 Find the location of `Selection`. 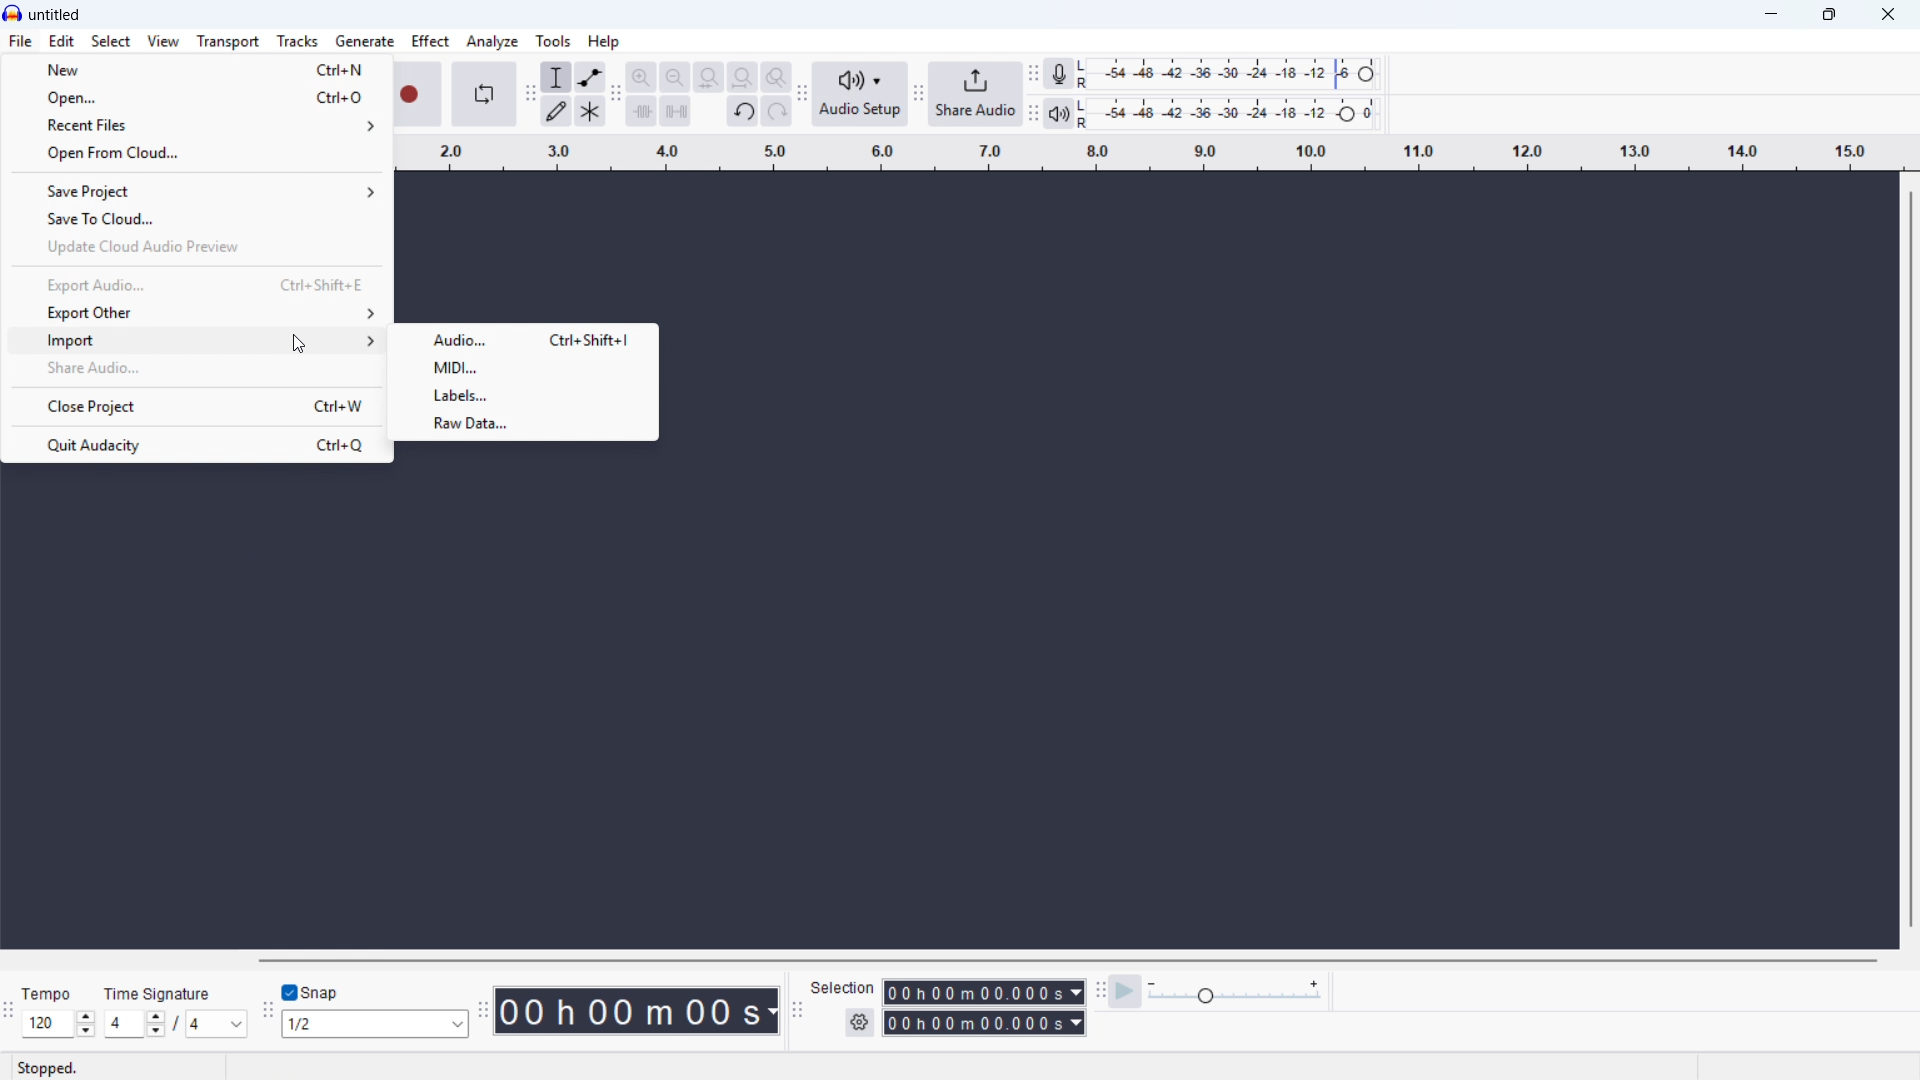

Selection is located at coordinates (844, 988).